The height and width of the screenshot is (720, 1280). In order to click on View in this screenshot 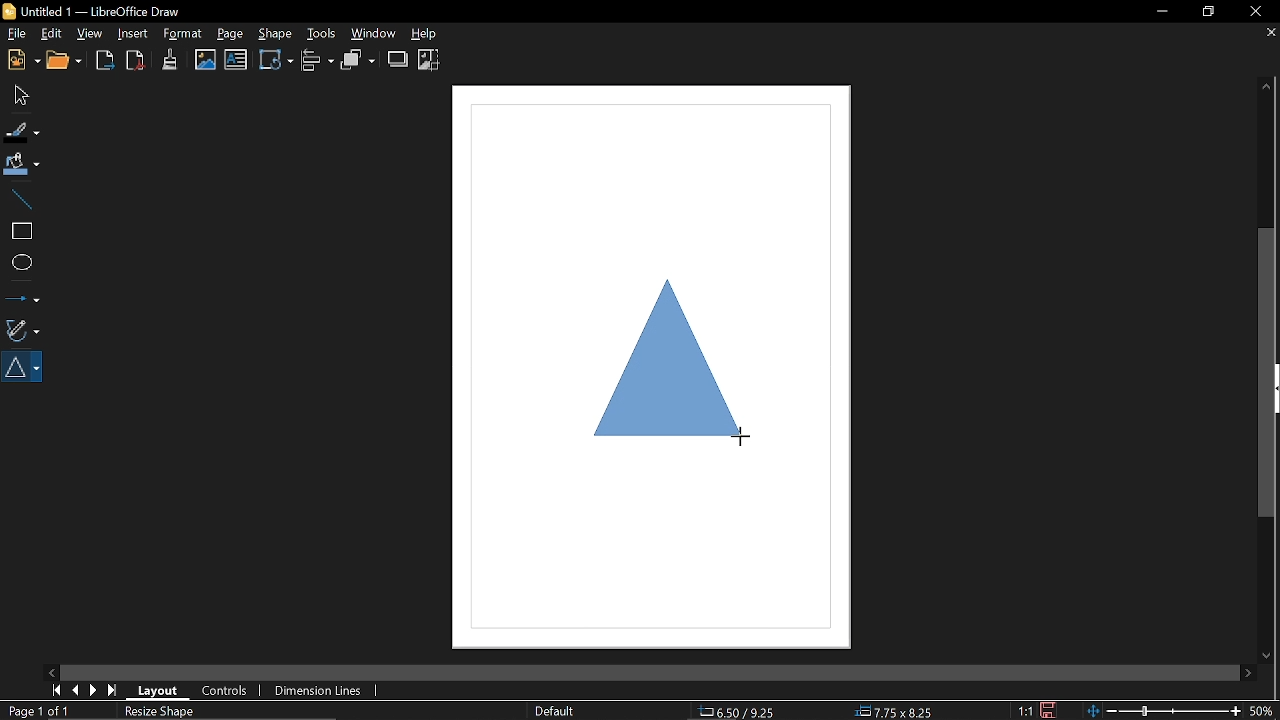, I will do `click(90, 33)`.